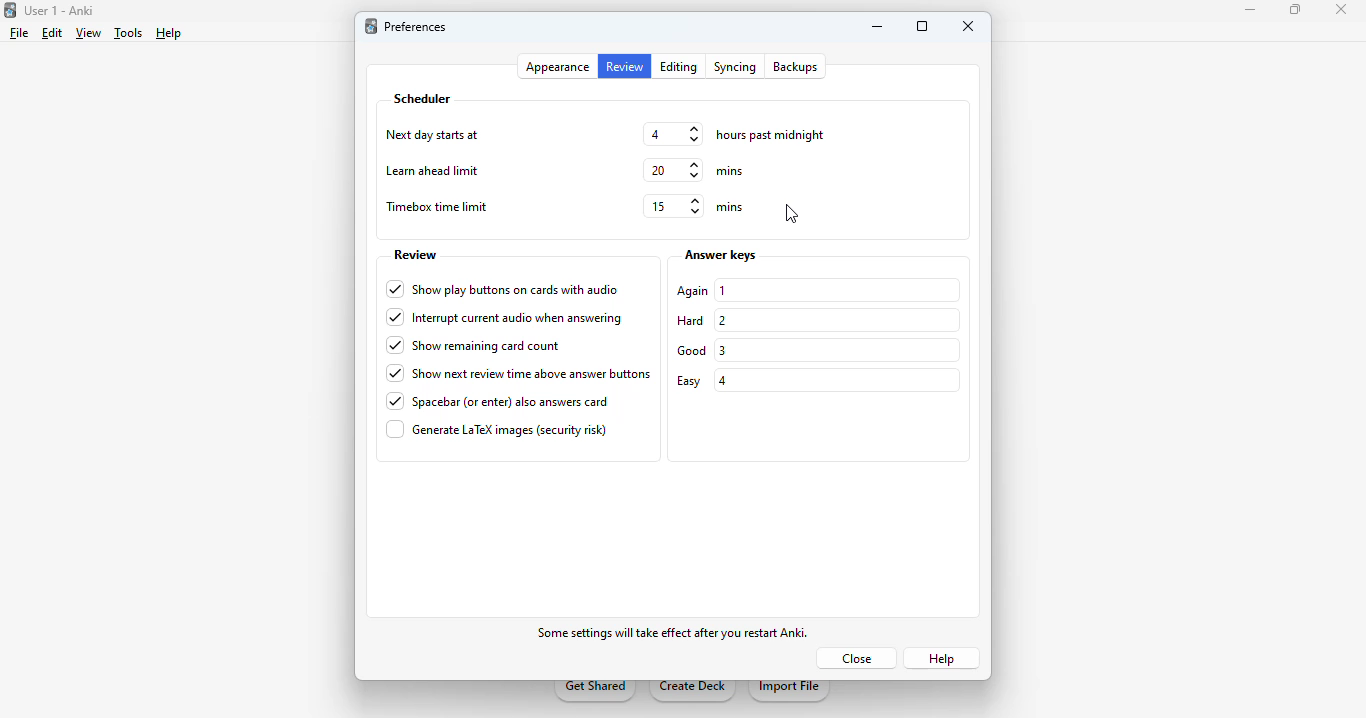  What do you see at coordinates (939, 657) in the screenshot?
I see `help` at bounding box center [939, 657].